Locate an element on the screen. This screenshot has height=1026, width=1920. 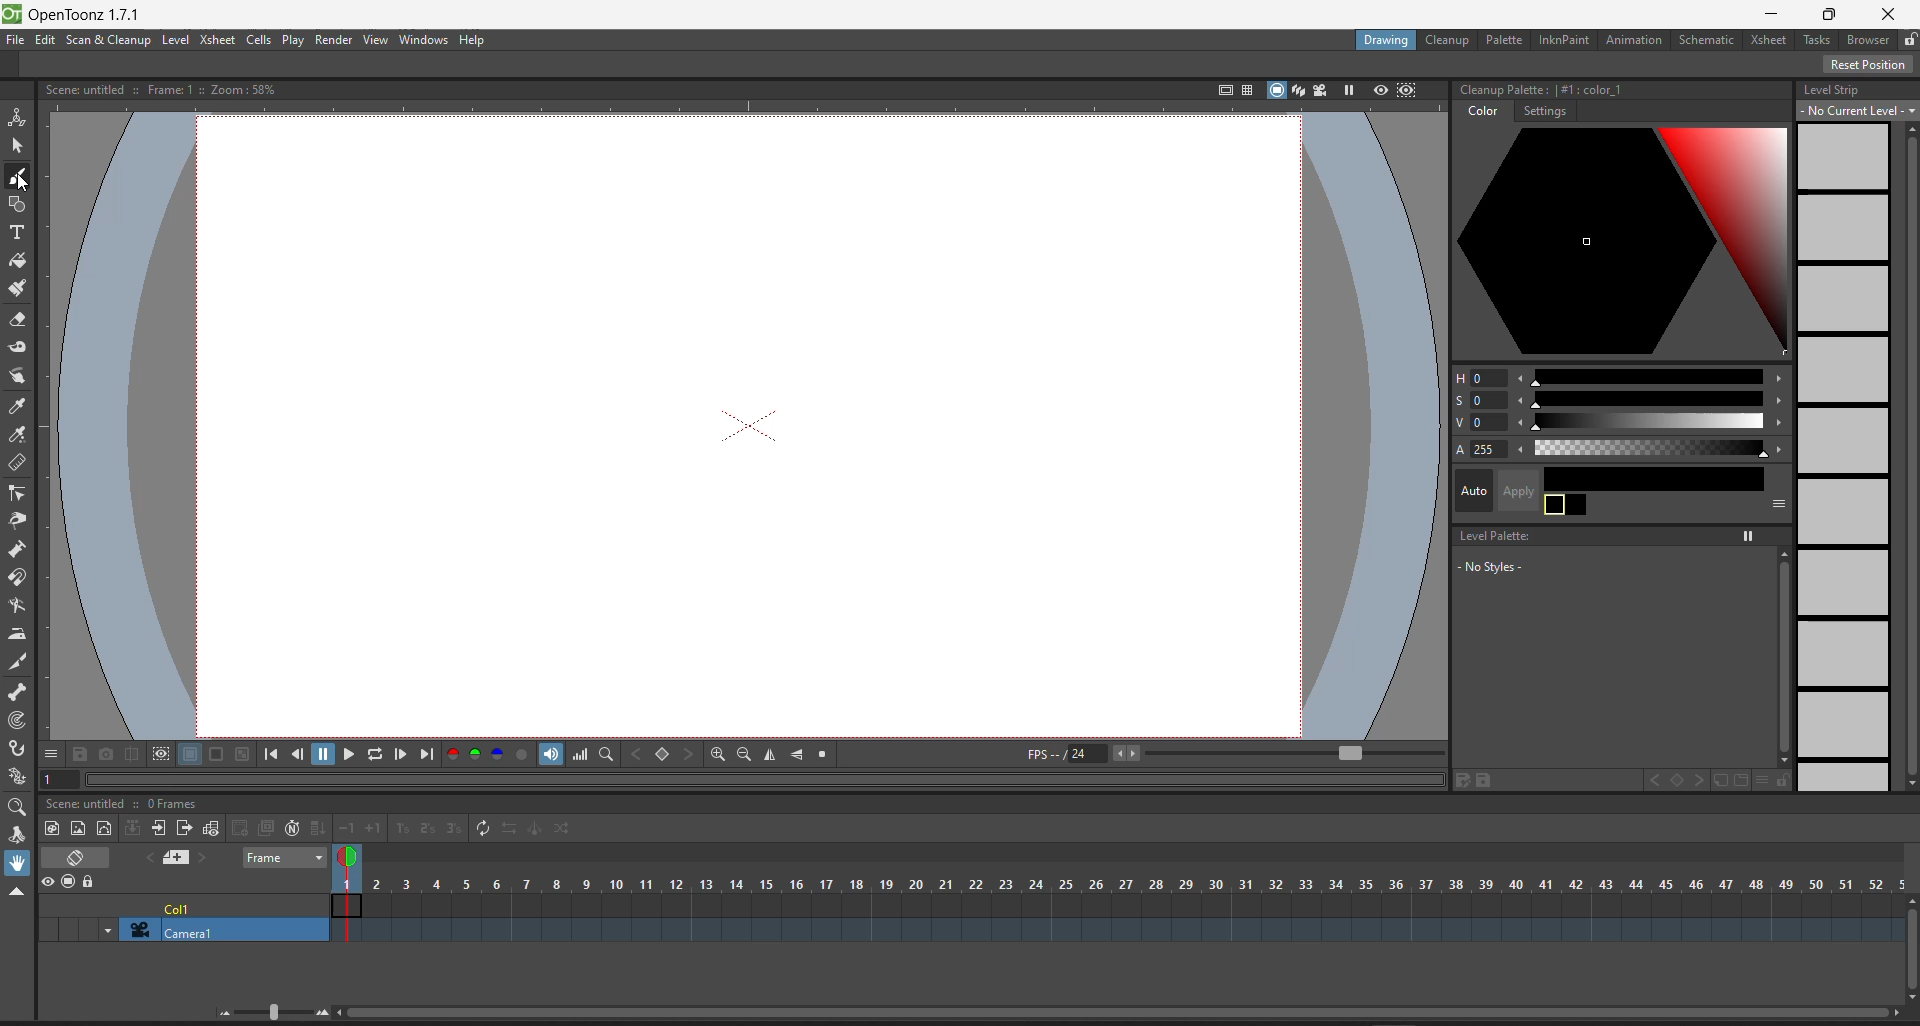
tape tool is located at coordinates (21, 348).